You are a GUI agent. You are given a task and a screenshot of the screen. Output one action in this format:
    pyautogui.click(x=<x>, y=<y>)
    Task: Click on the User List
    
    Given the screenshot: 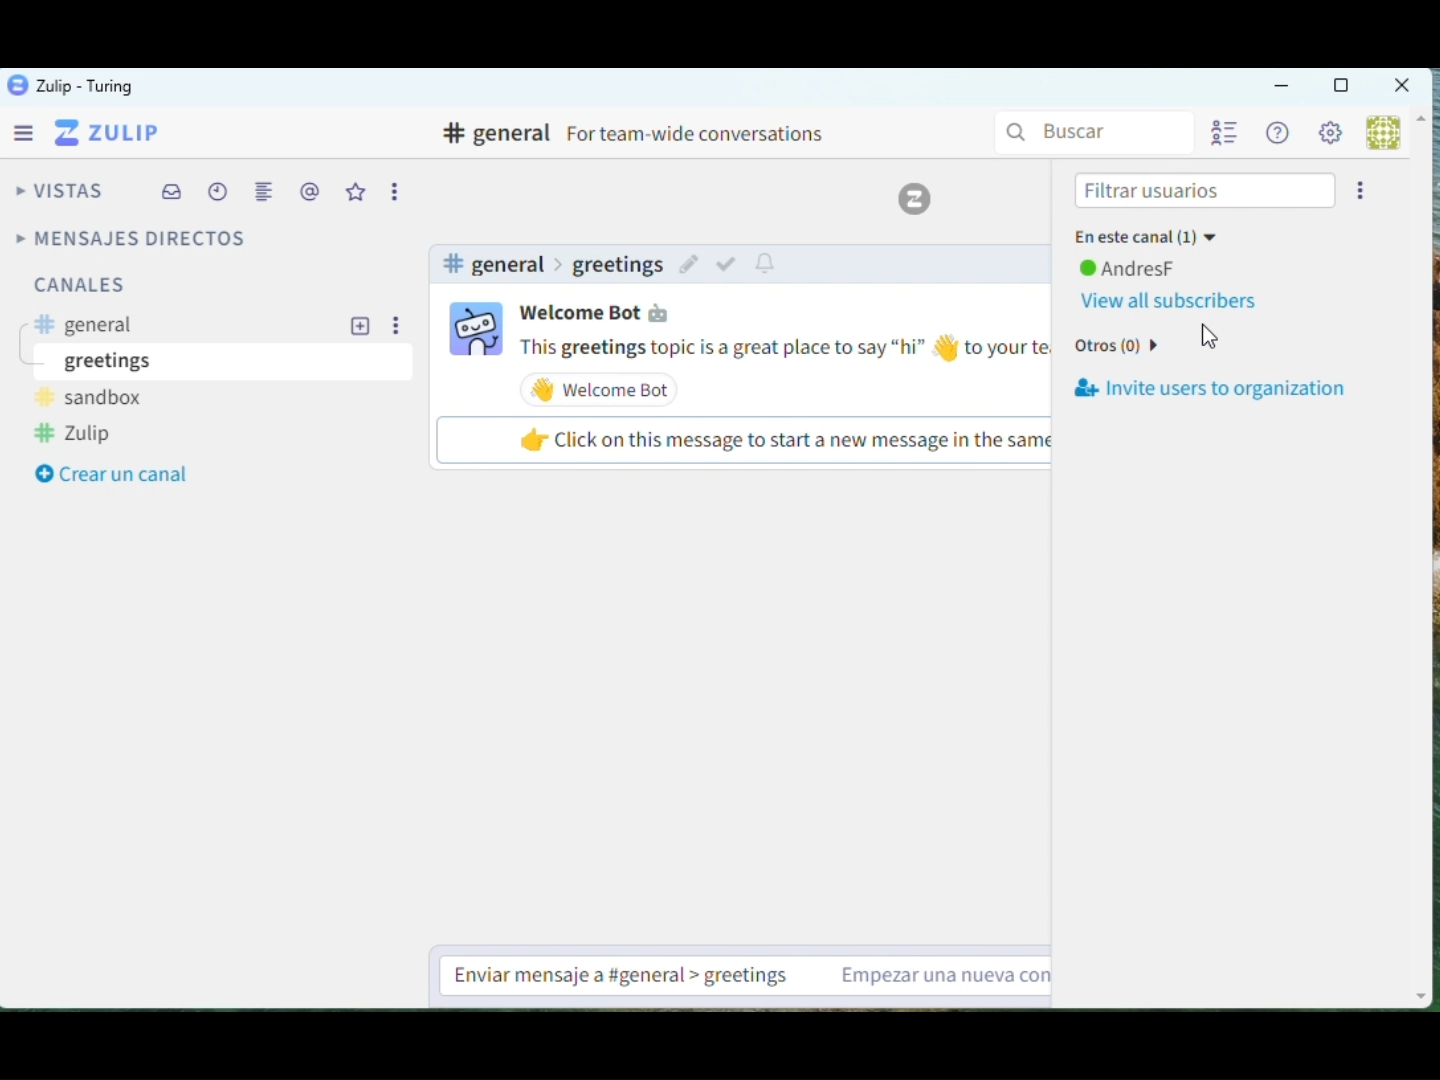 What is the action you would take?
    pyautogui.click(x=1220, y=133)
    